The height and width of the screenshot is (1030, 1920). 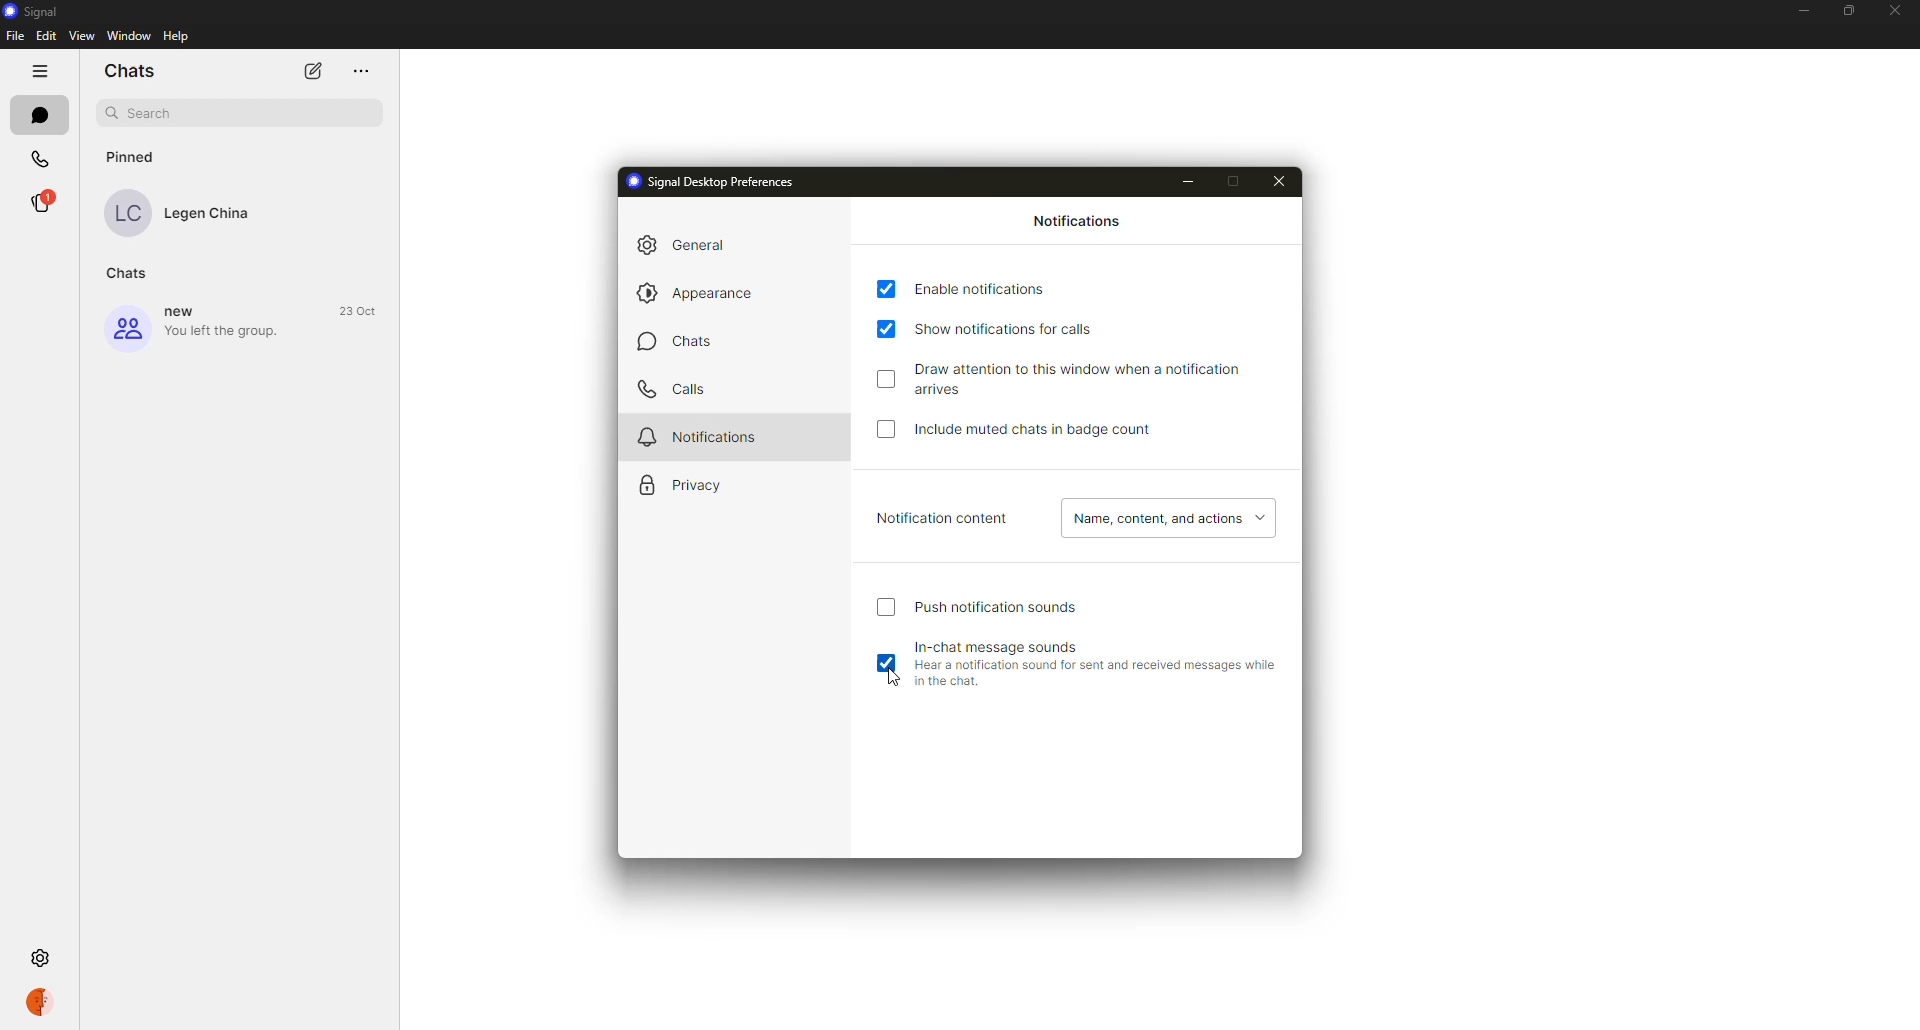 What do you see at coordinates (1804, 11) in the screenshot?
I see `minimize` at bounding box center [1804, 11].